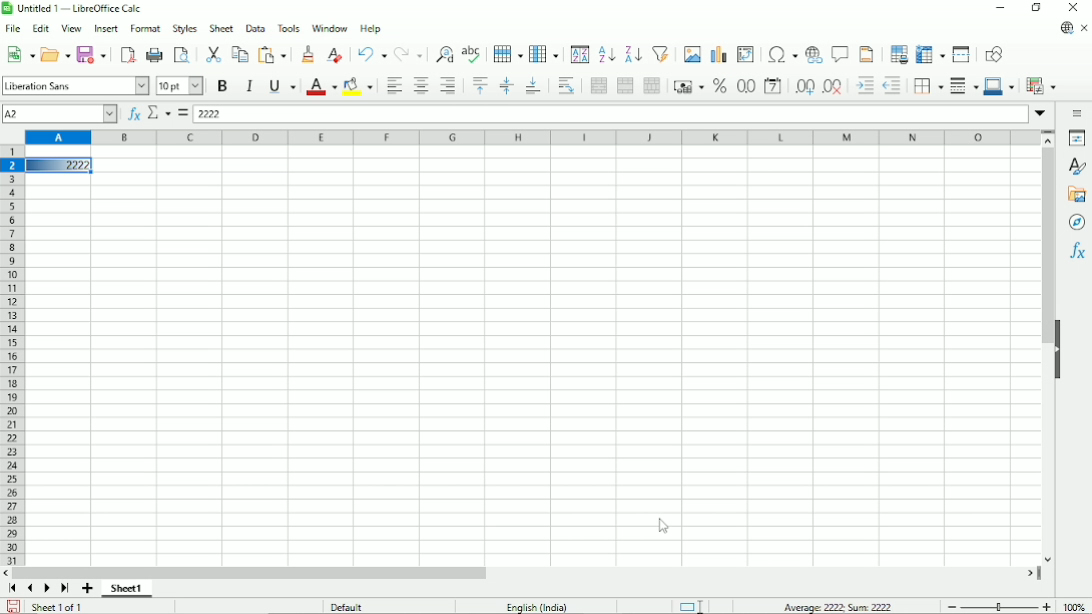 The height and width of the screenshot is (614, 1092). I want to click on Border style, so click(963, 87).